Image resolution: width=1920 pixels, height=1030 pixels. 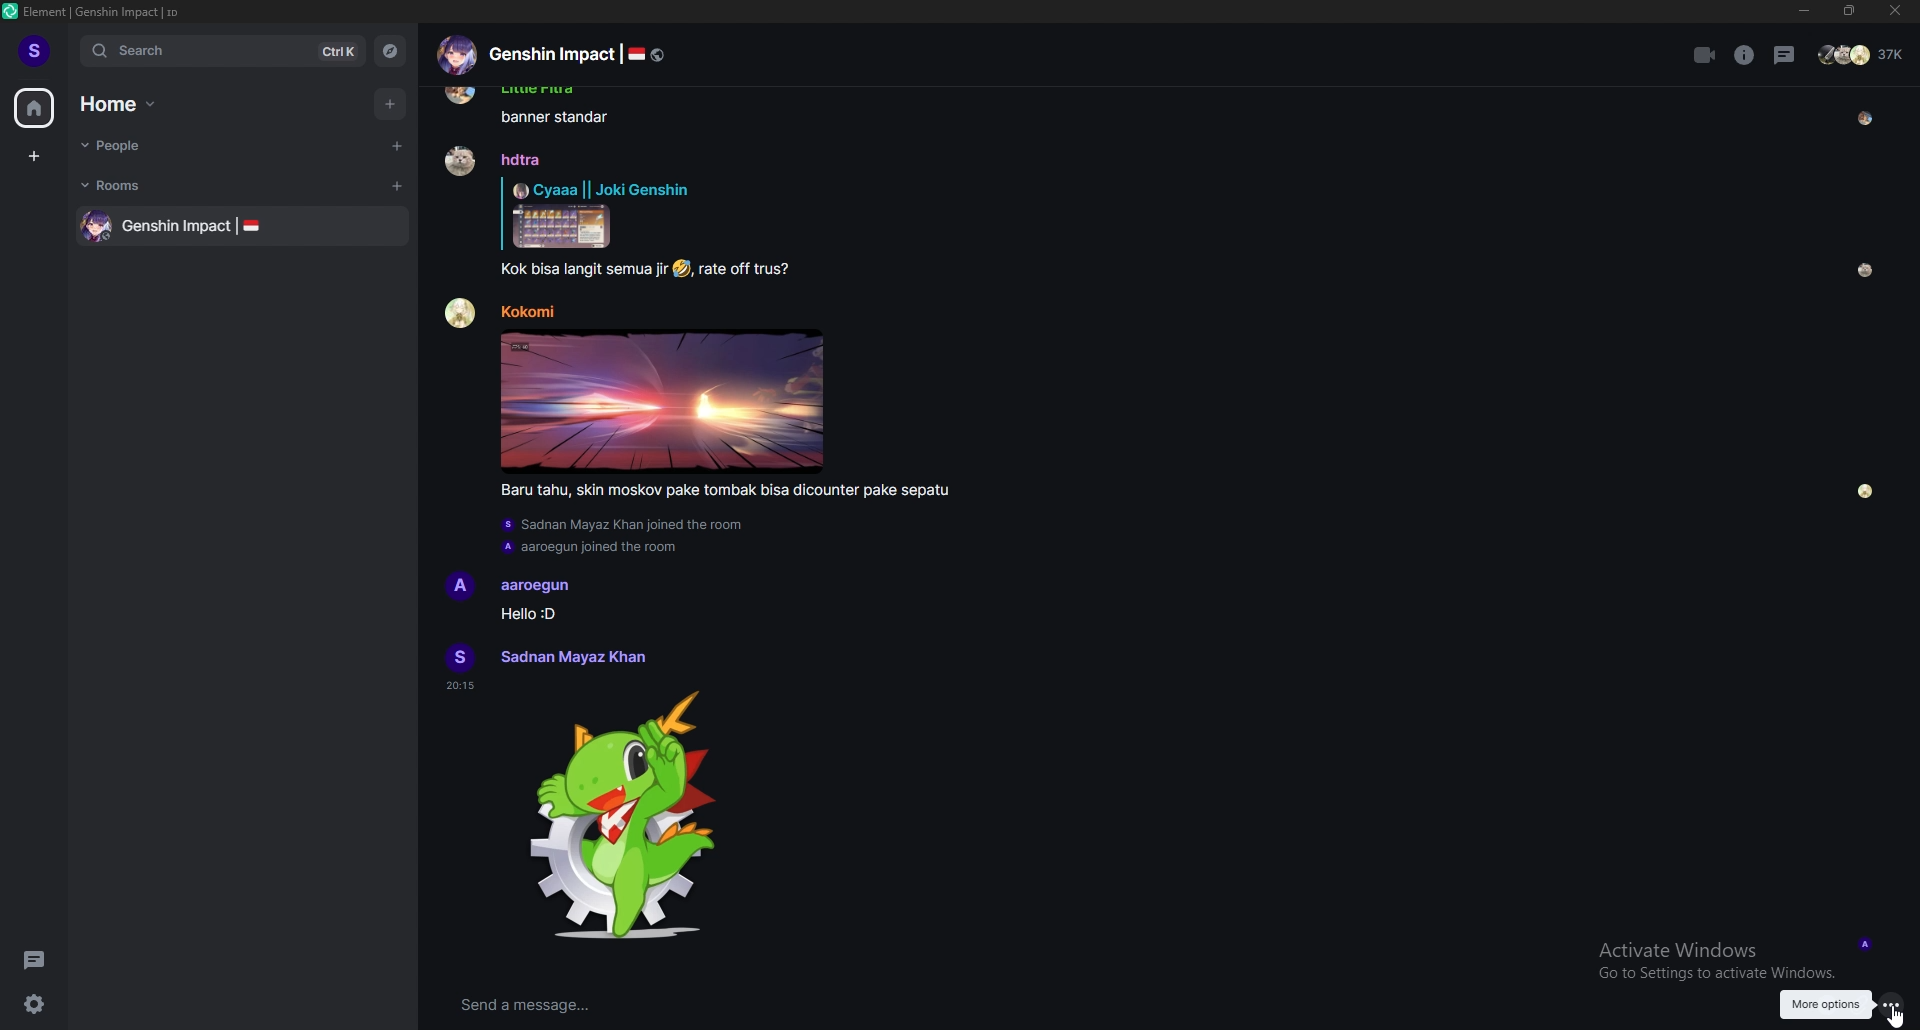 What do you see at coordinates (562, 226) in the screenshot?
I see `Image` at bounding box center [562, 226].